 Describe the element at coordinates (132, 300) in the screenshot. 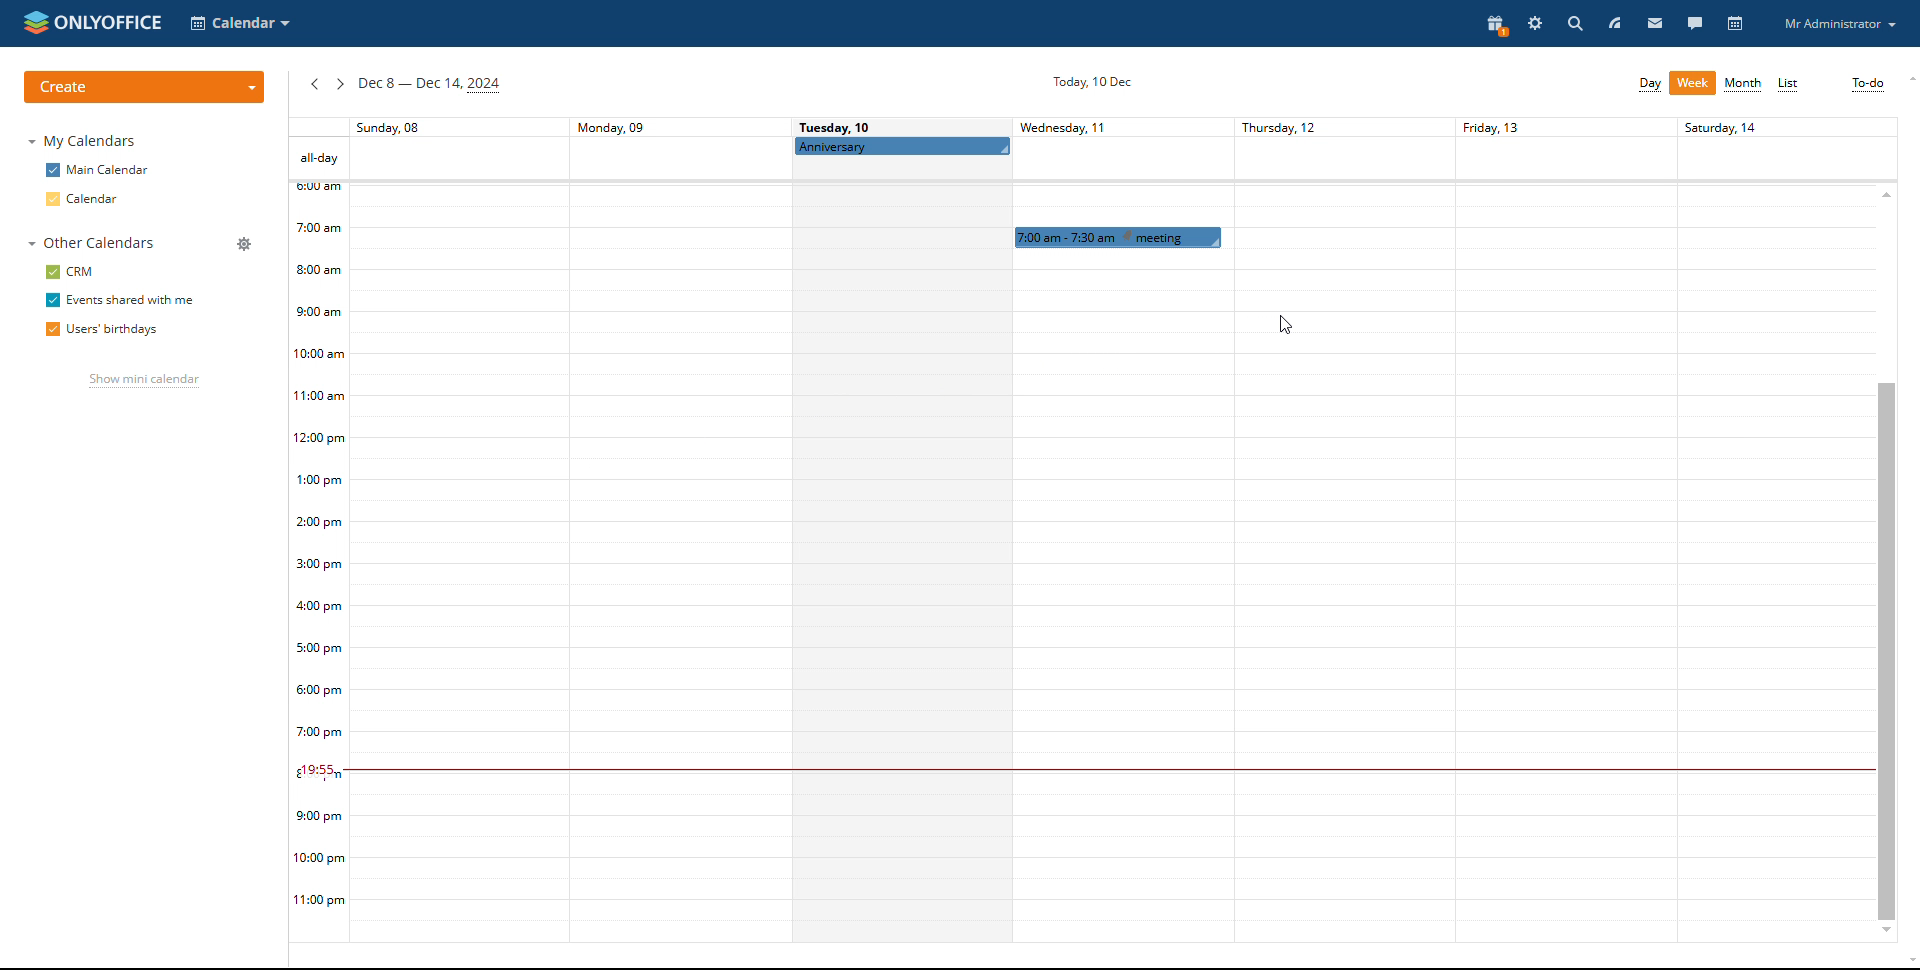

I see `events shared with me` at that location.